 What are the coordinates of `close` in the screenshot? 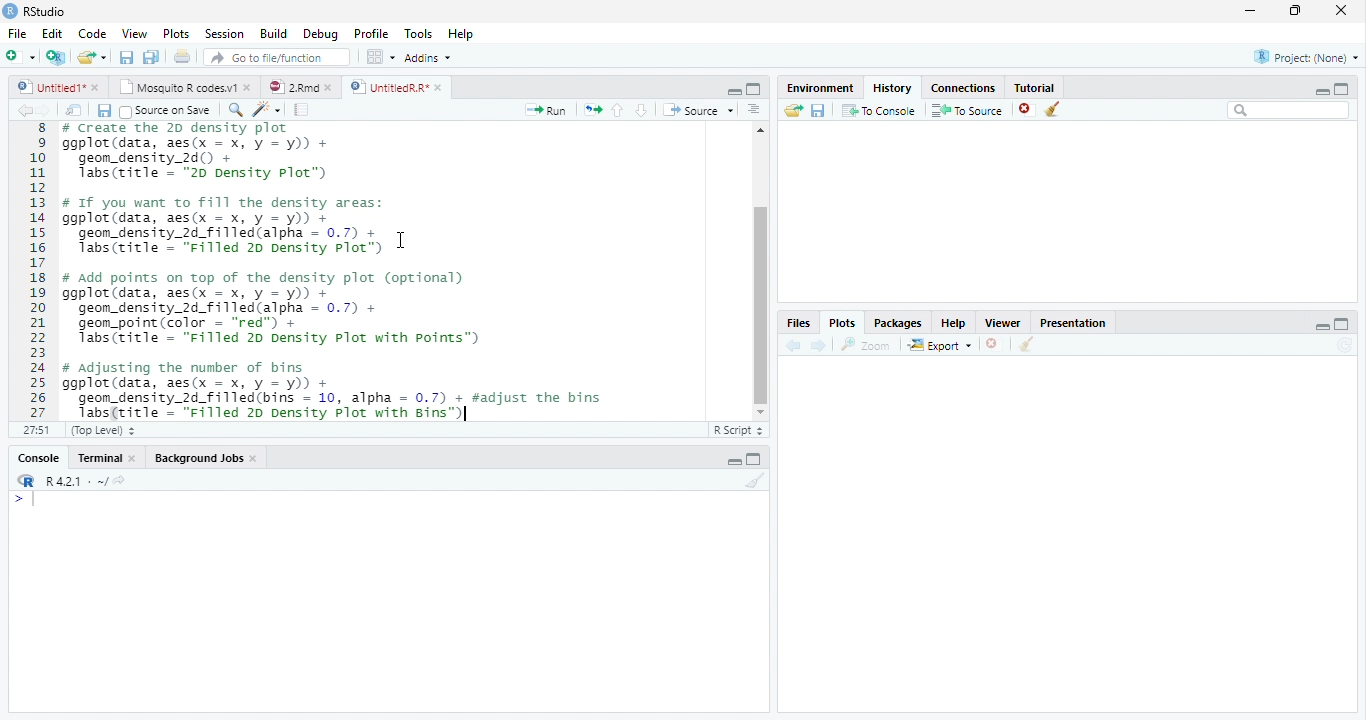 It's located at (97, 87).